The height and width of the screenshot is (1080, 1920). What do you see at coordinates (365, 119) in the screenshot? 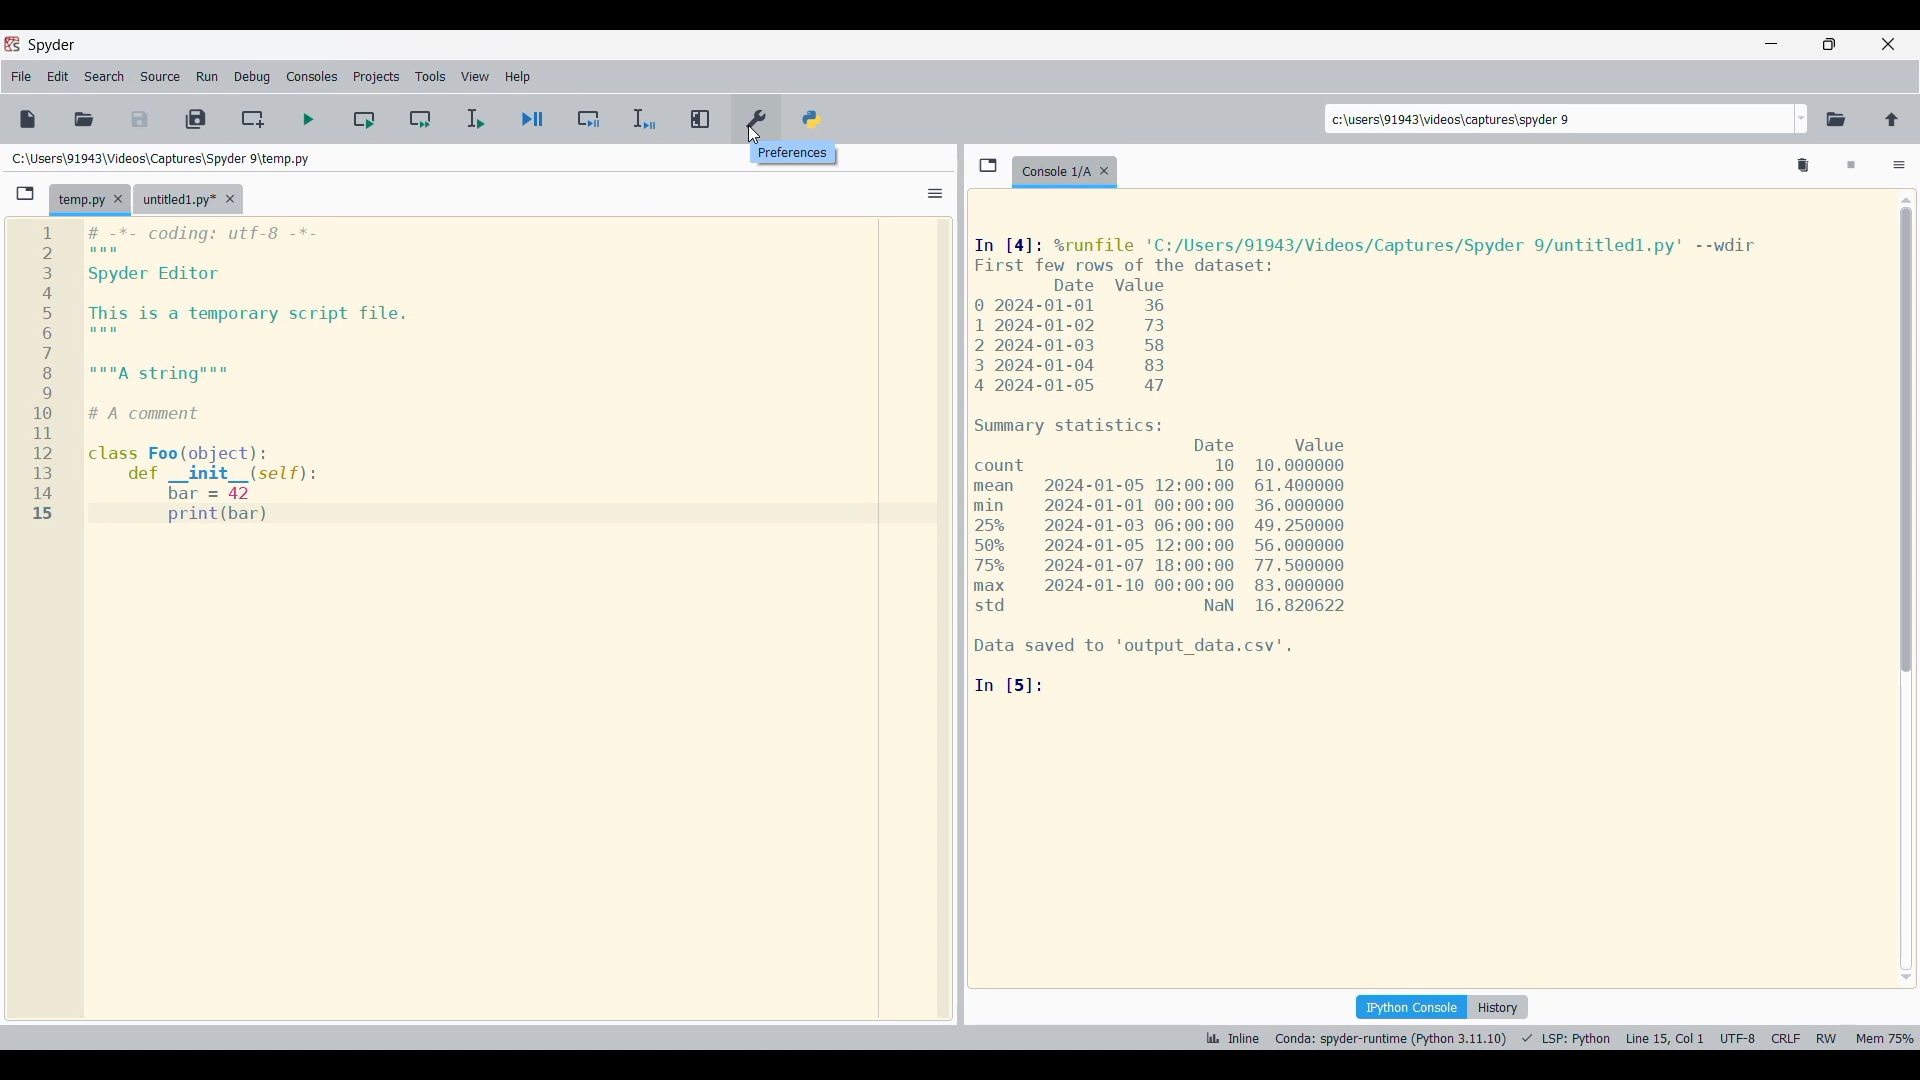
I see `Run current cell` at bounding box center [365, 119].